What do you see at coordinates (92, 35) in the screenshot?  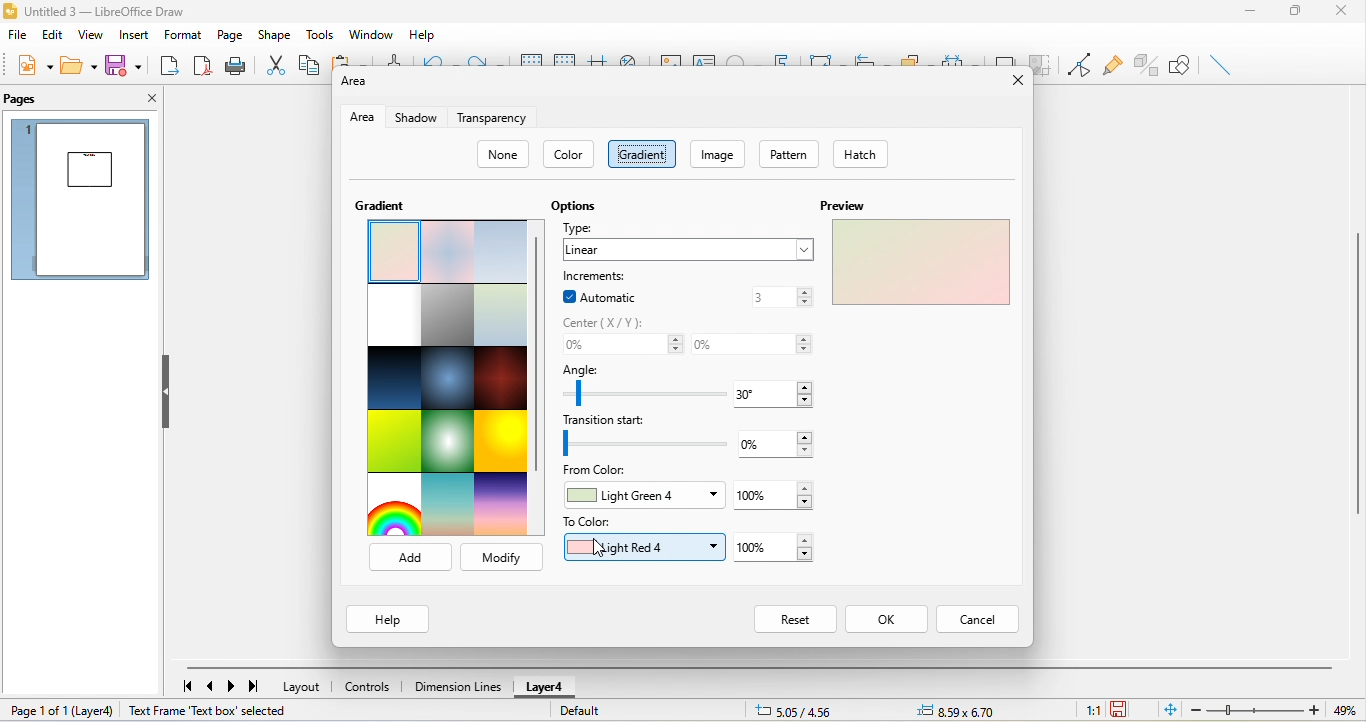 I see `view` at bounding box center [92, 35].